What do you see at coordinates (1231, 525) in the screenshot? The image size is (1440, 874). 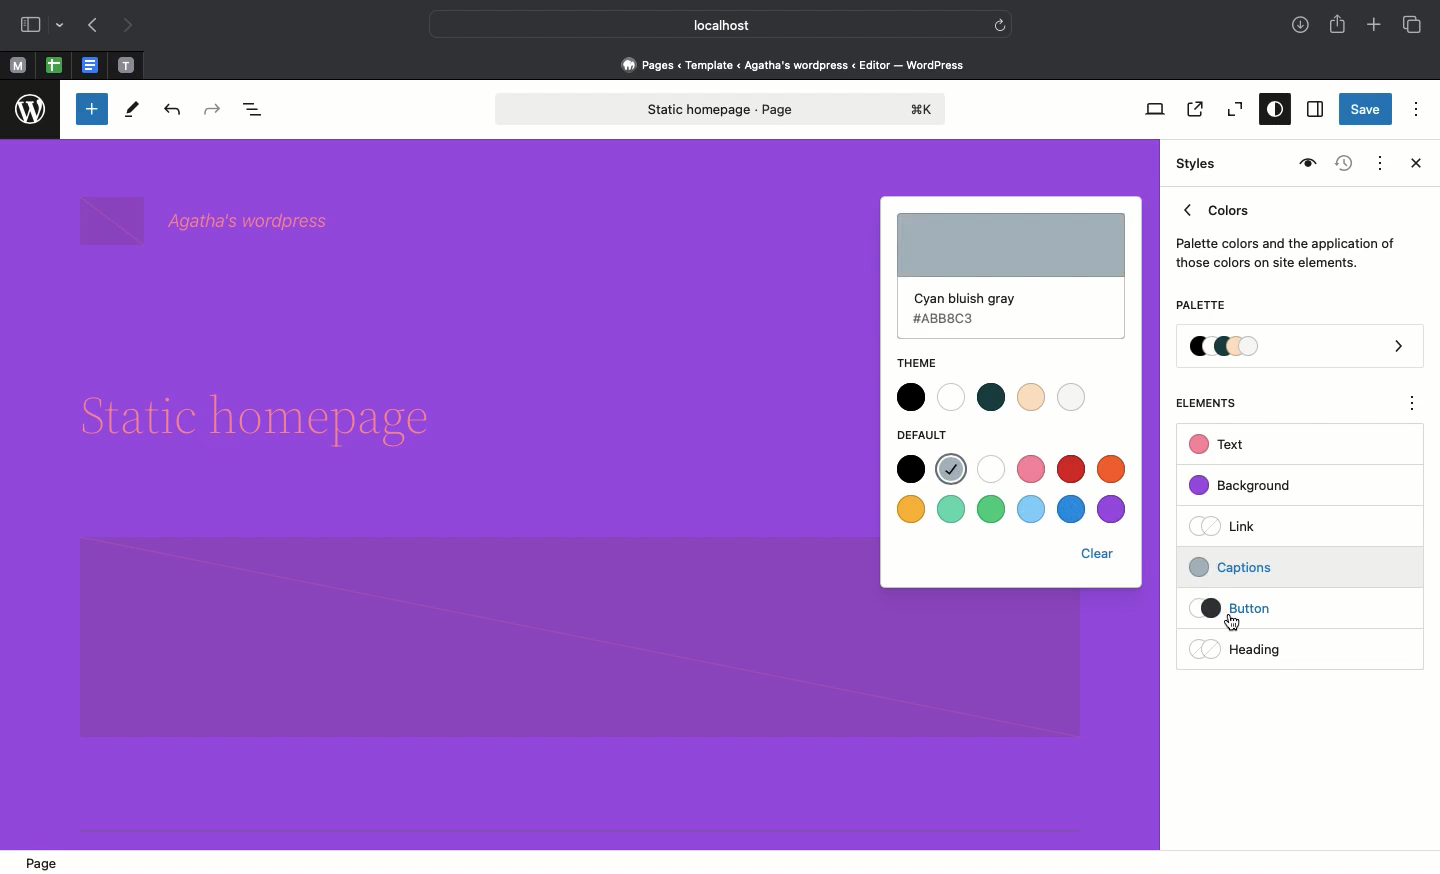 I see `Link` at bounding box center [1231, 525].